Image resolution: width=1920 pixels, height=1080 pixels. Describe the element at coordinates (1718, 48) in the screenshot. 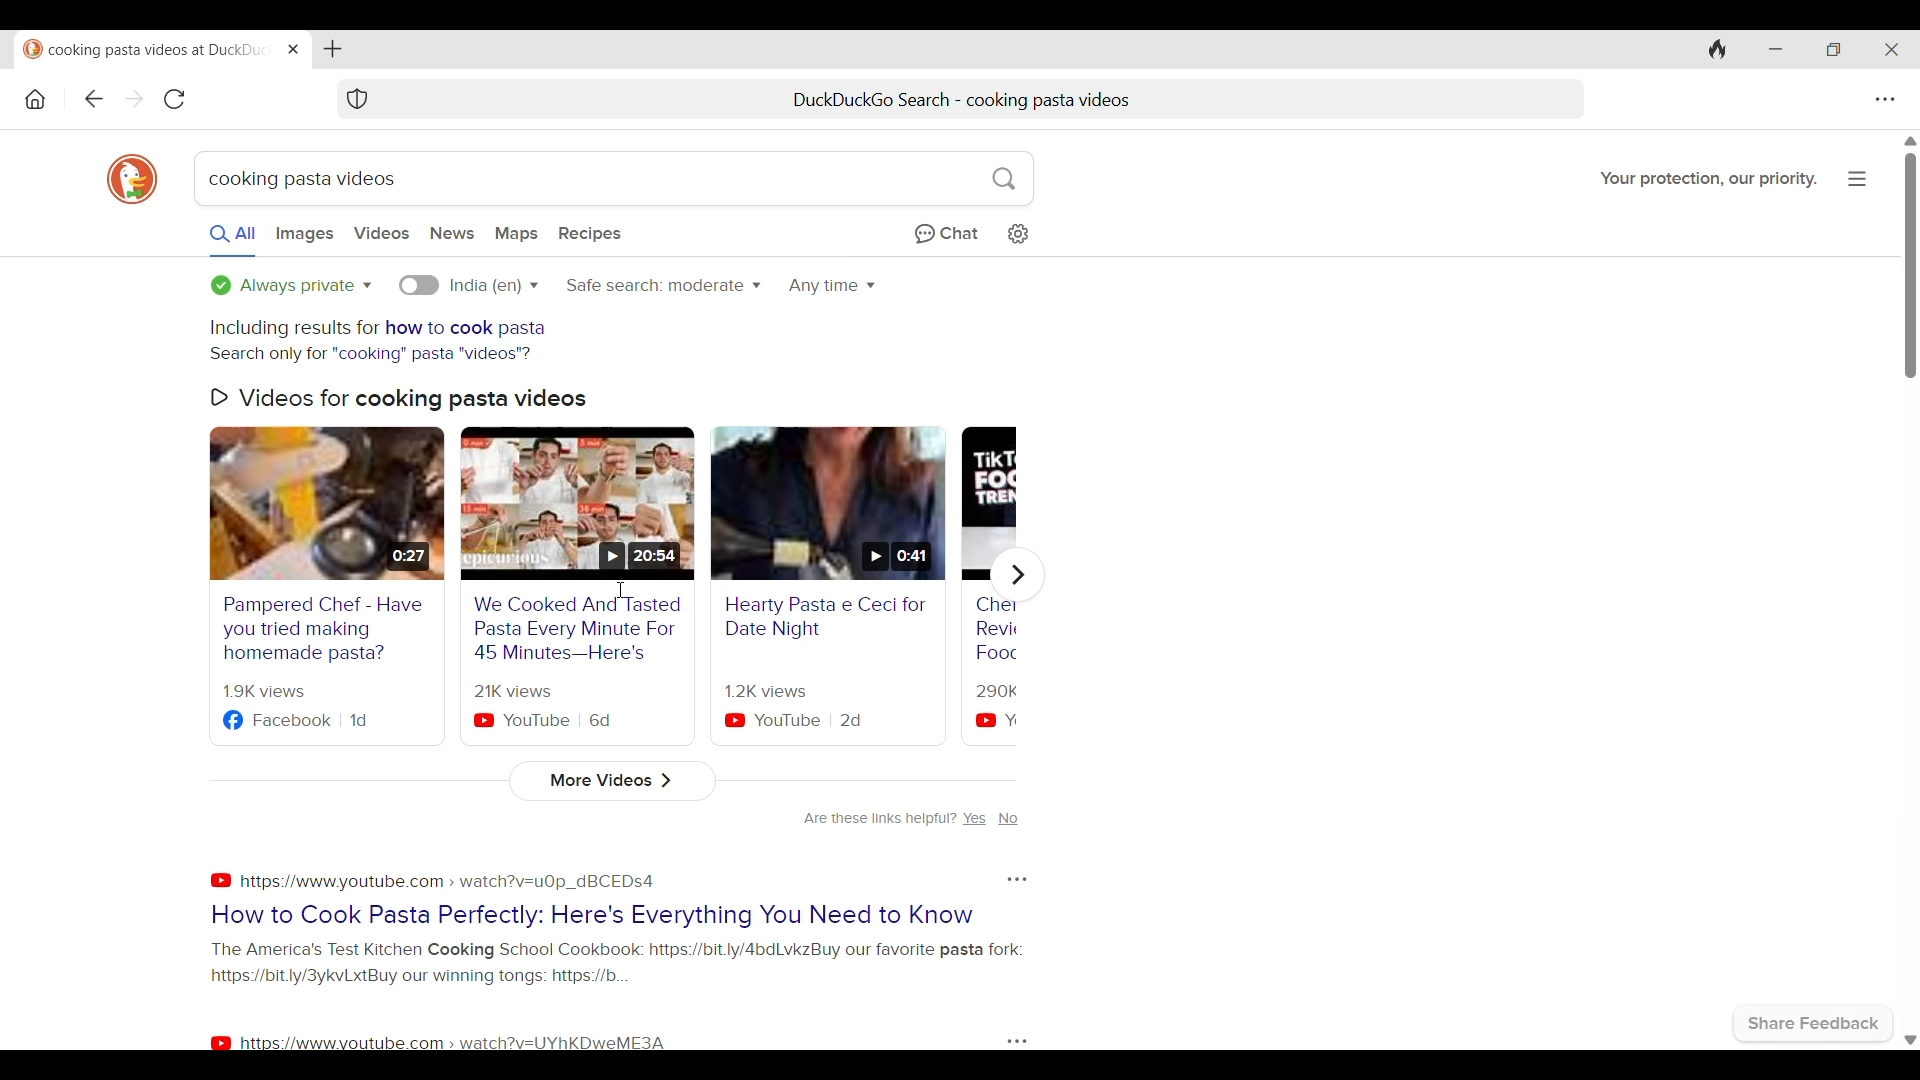

I see `Clear browsing history` at that location.